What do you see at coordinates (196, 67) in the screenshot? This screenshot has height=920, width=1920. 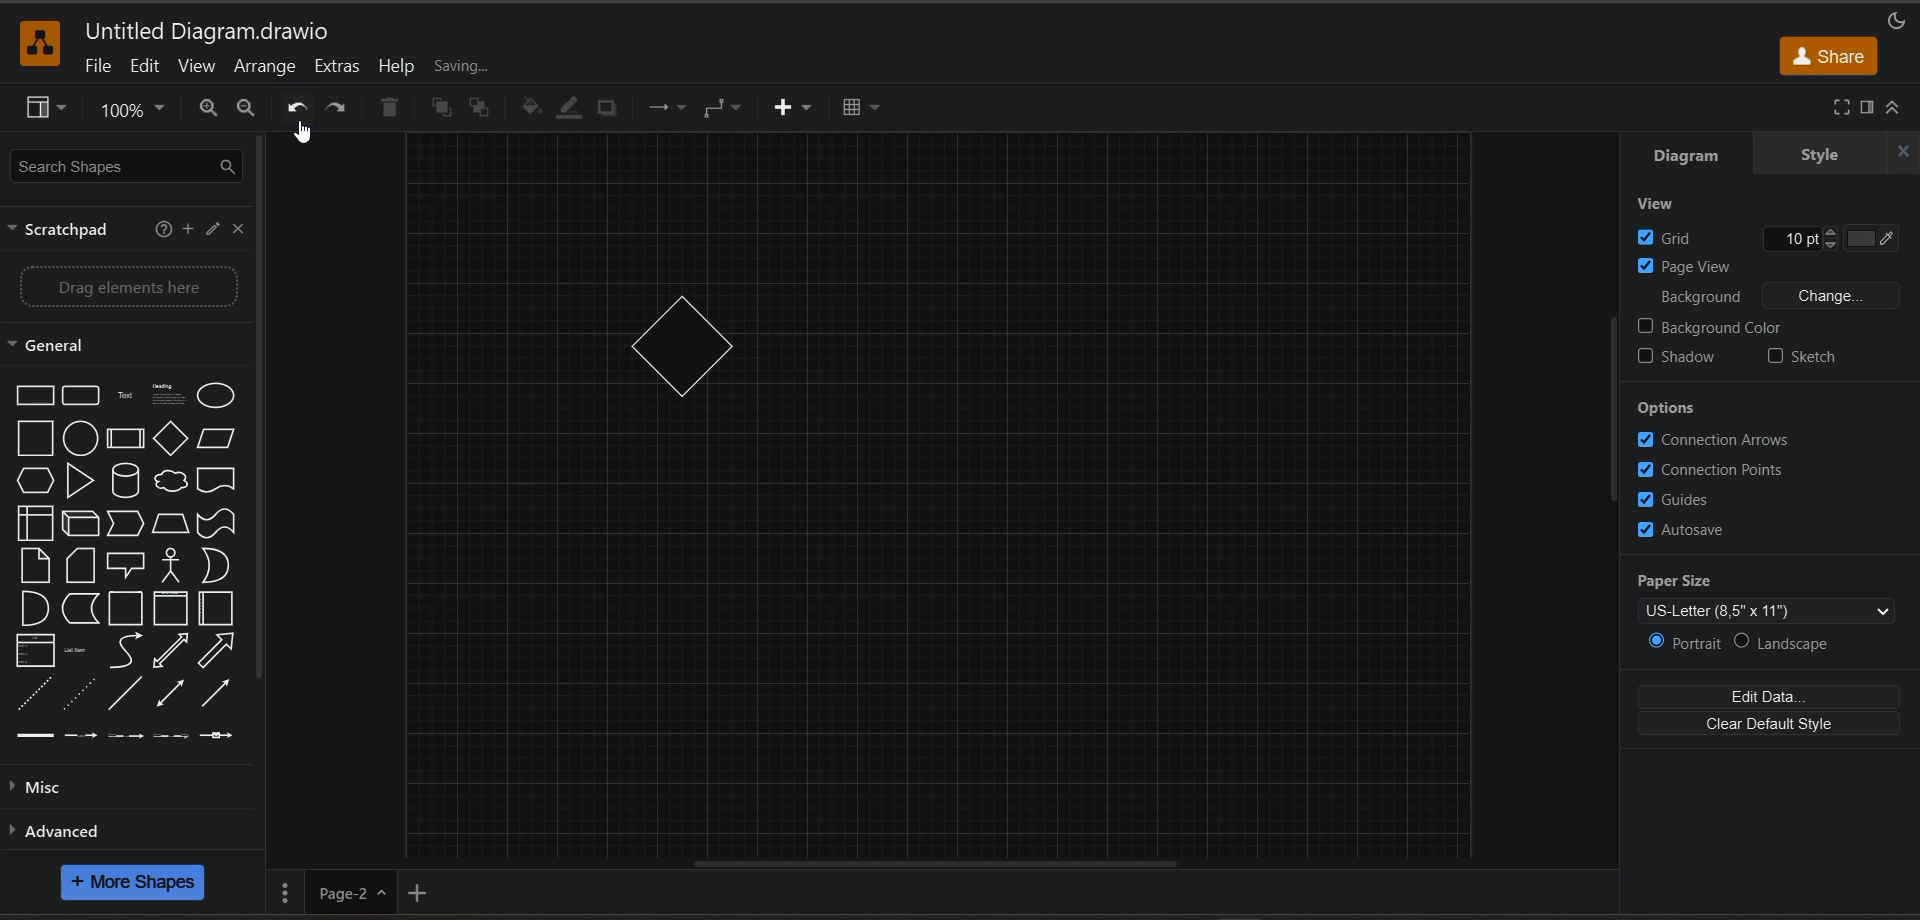 I see `view` at bounding box center [196, 67].